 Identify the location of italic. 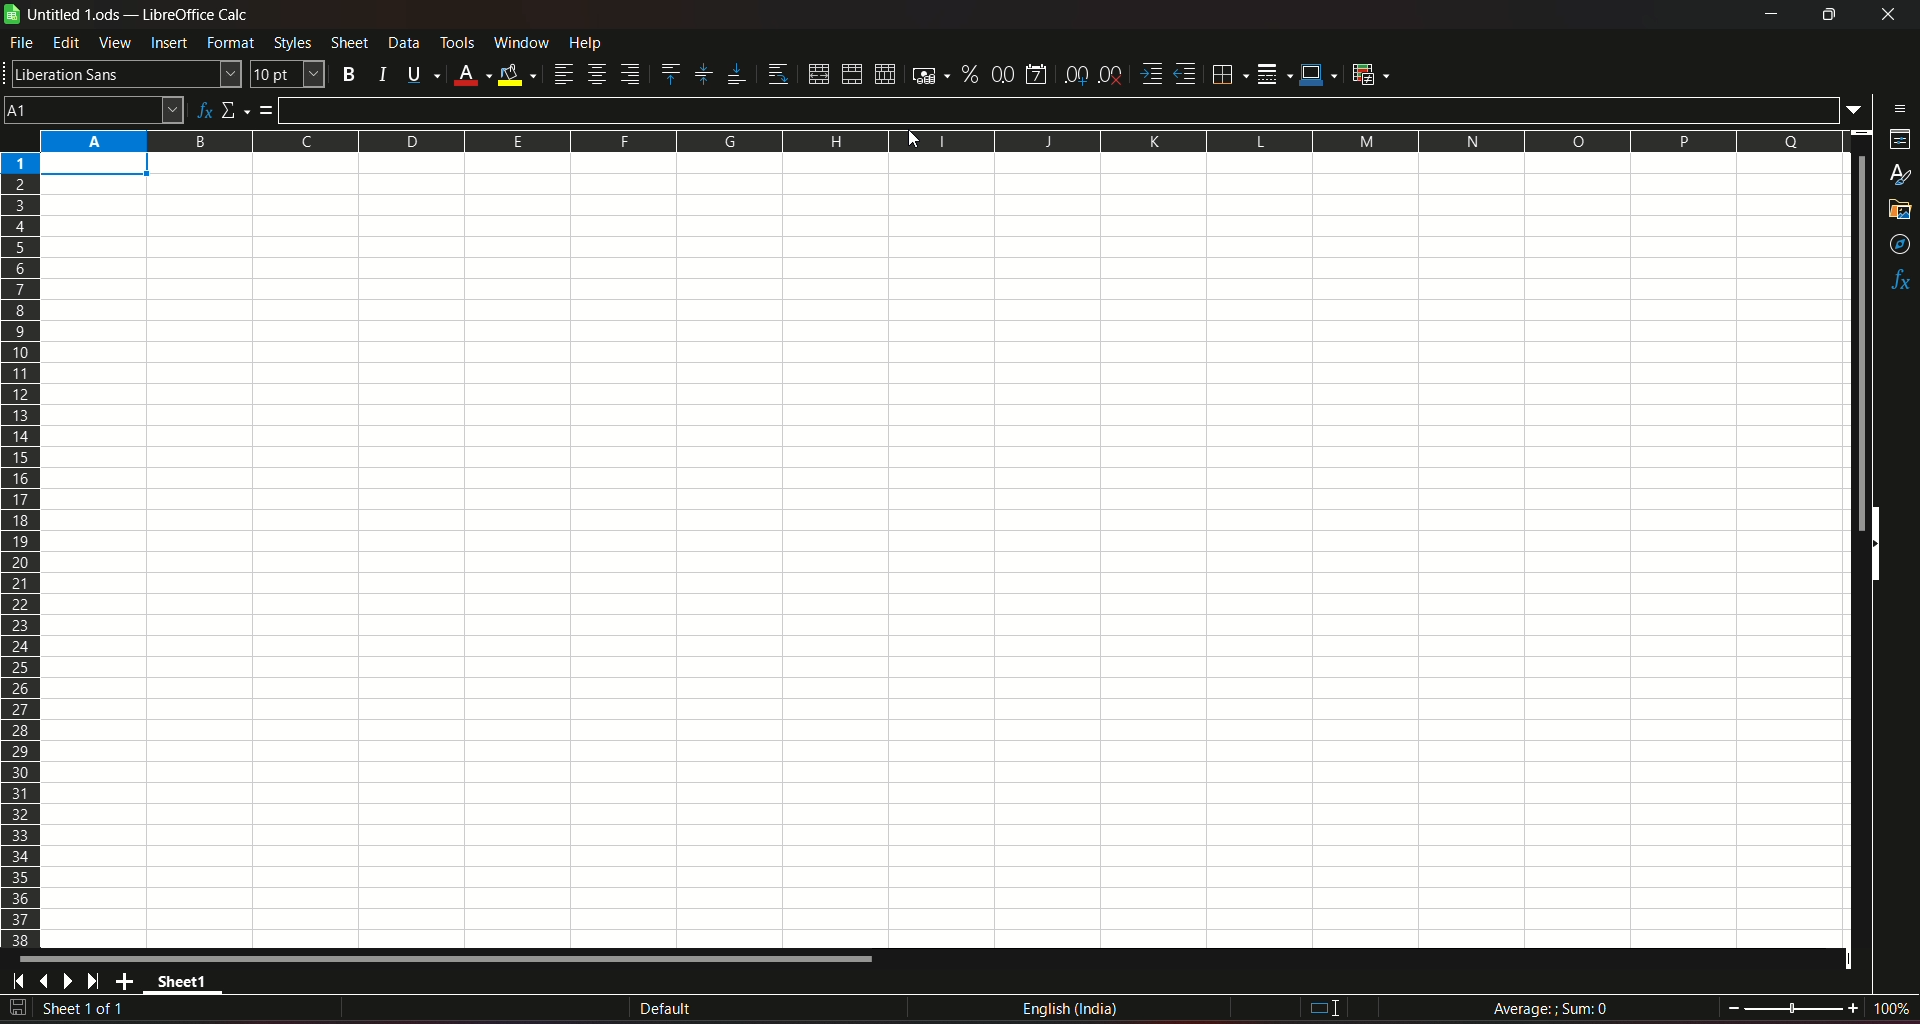
(380, 72).